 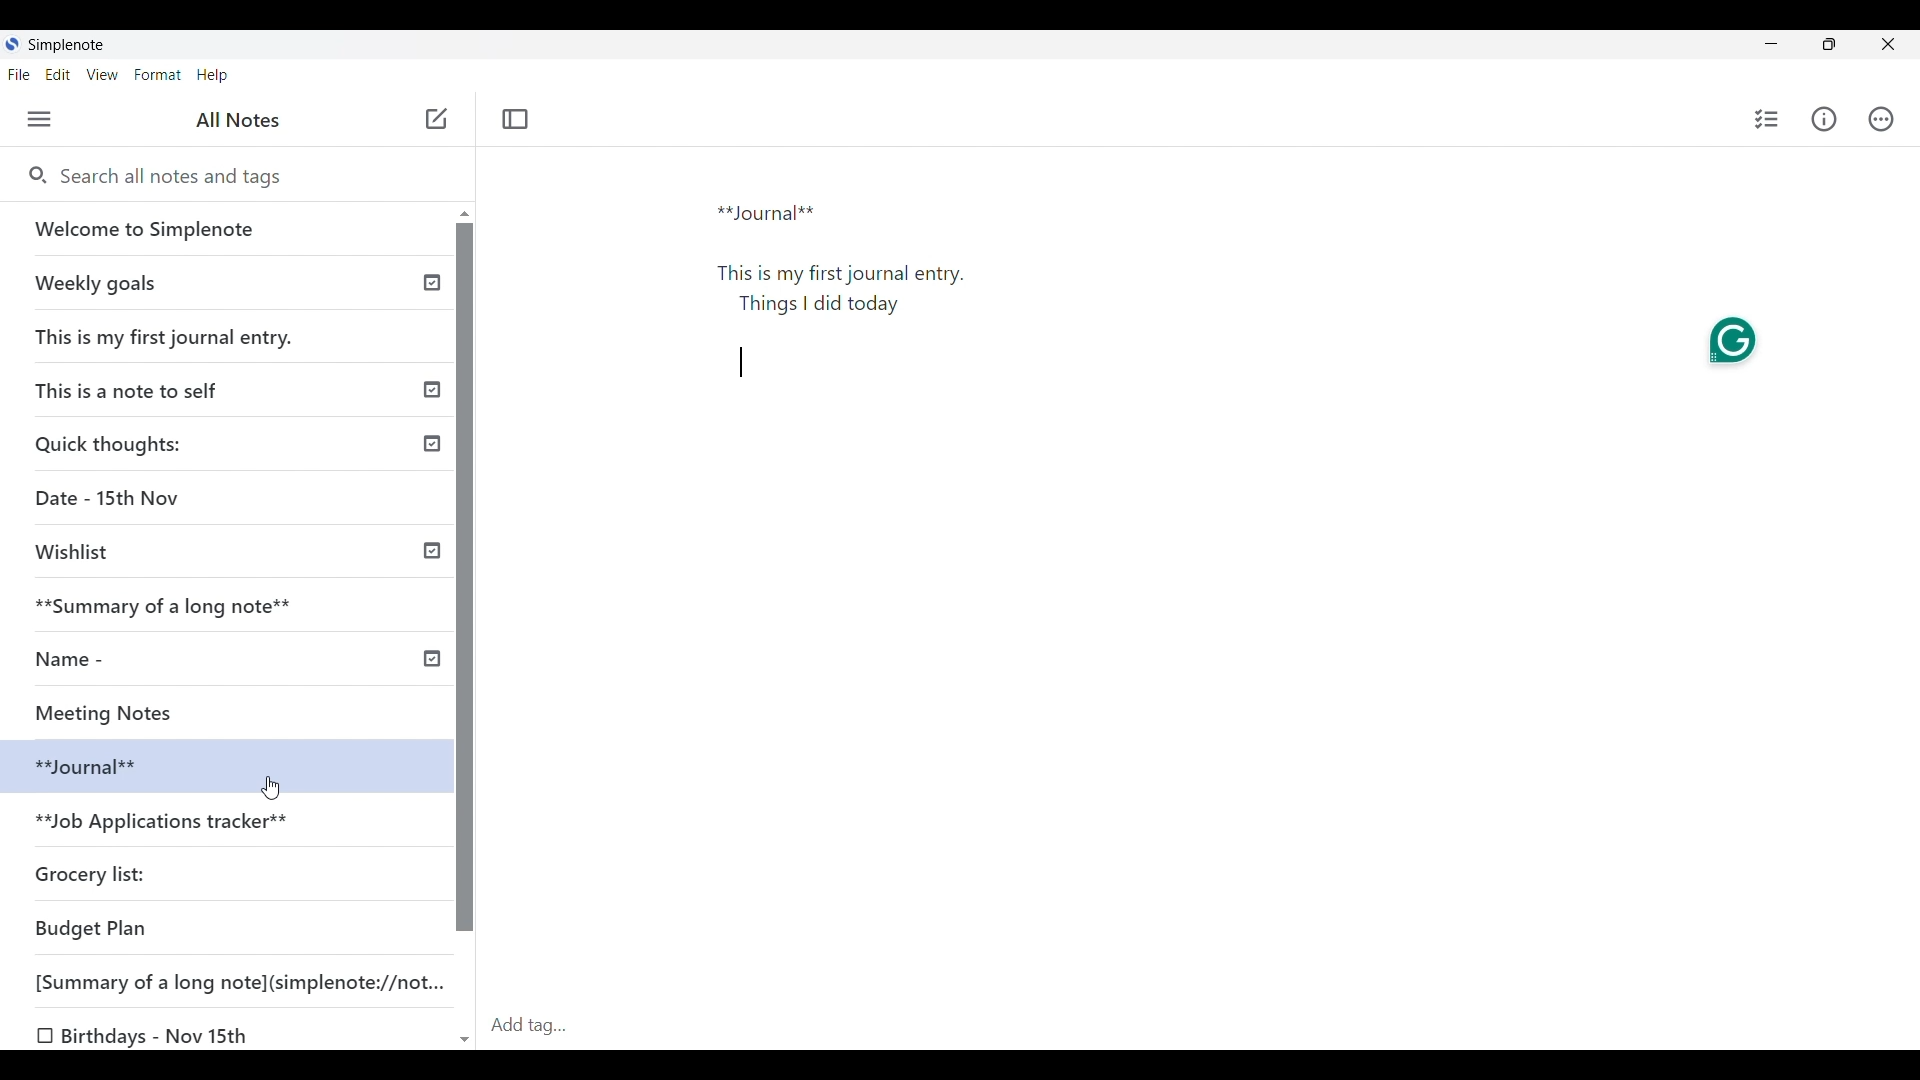 I want to click on Welcome note by SimpleNote, so click(x=228, y=228).